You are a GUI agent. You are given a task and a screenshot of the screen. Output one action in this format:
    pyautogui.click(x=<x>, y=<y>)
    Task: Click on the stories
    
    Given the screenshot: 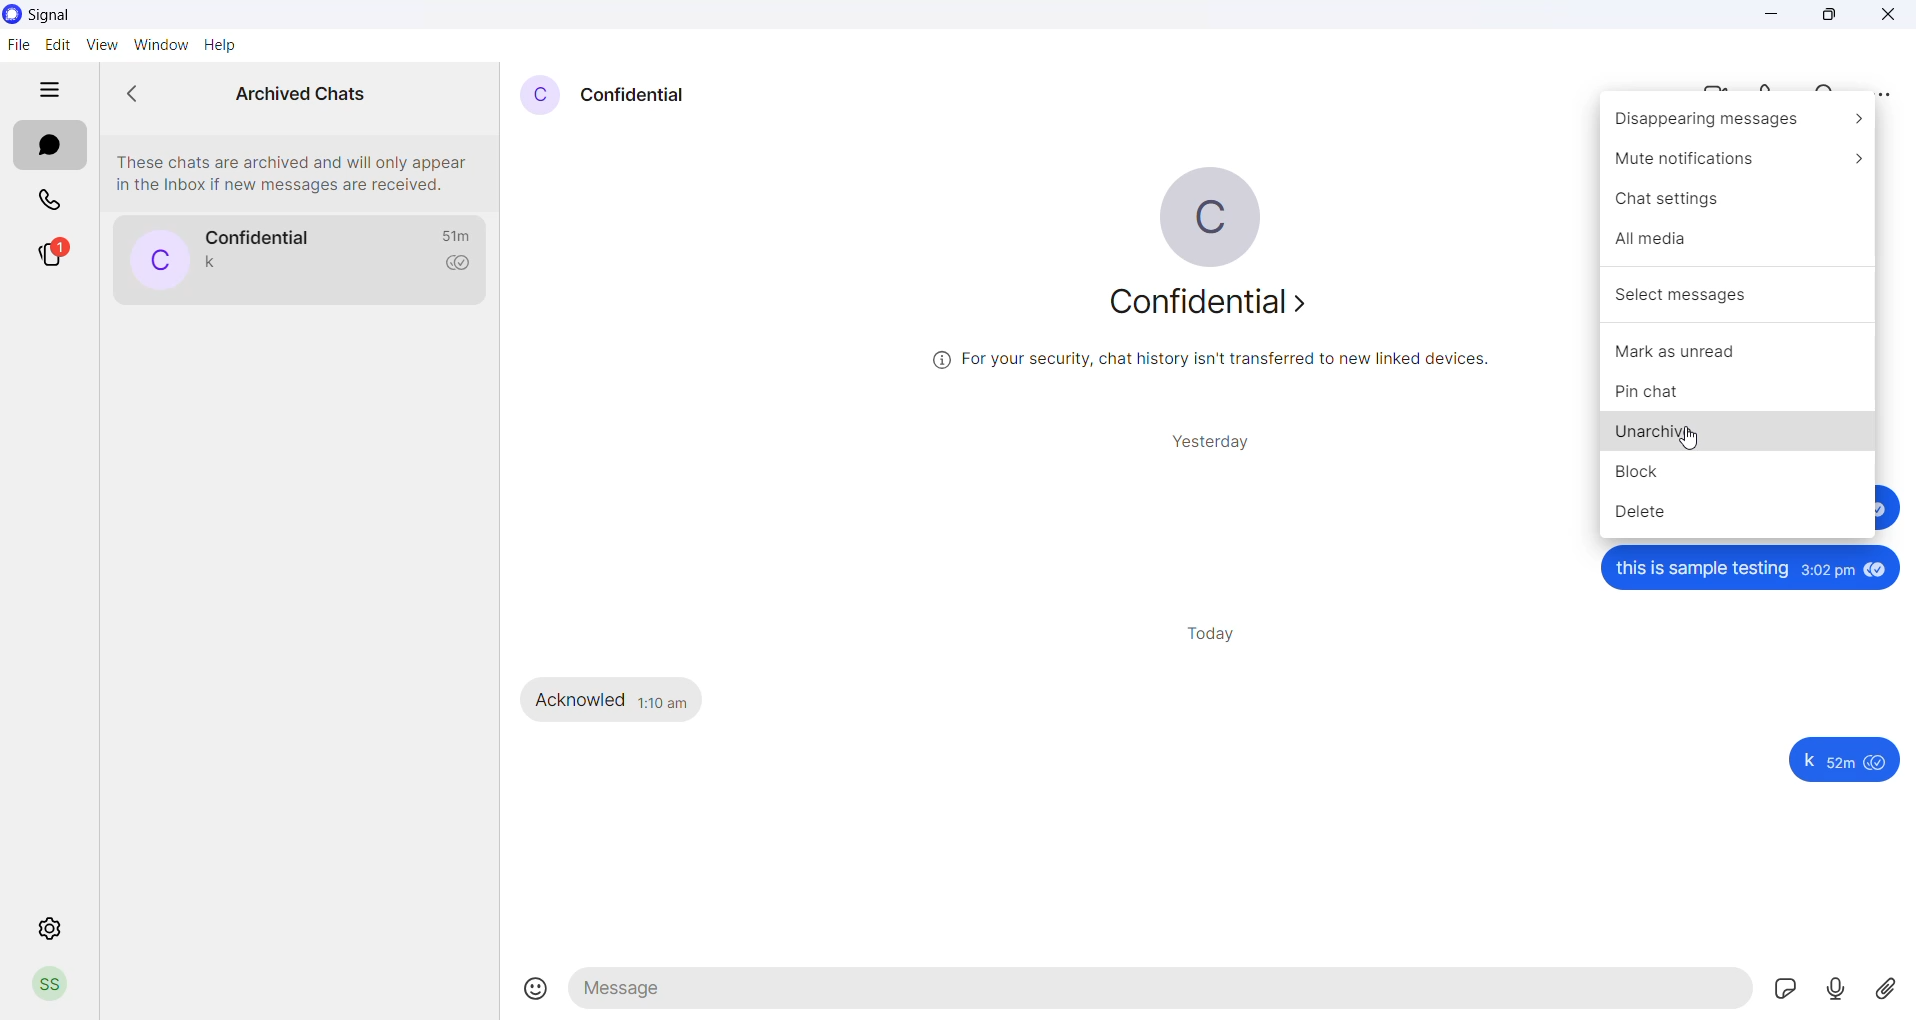 What is the action you would take?
    pyautogui.click(x=50, y=256)
    